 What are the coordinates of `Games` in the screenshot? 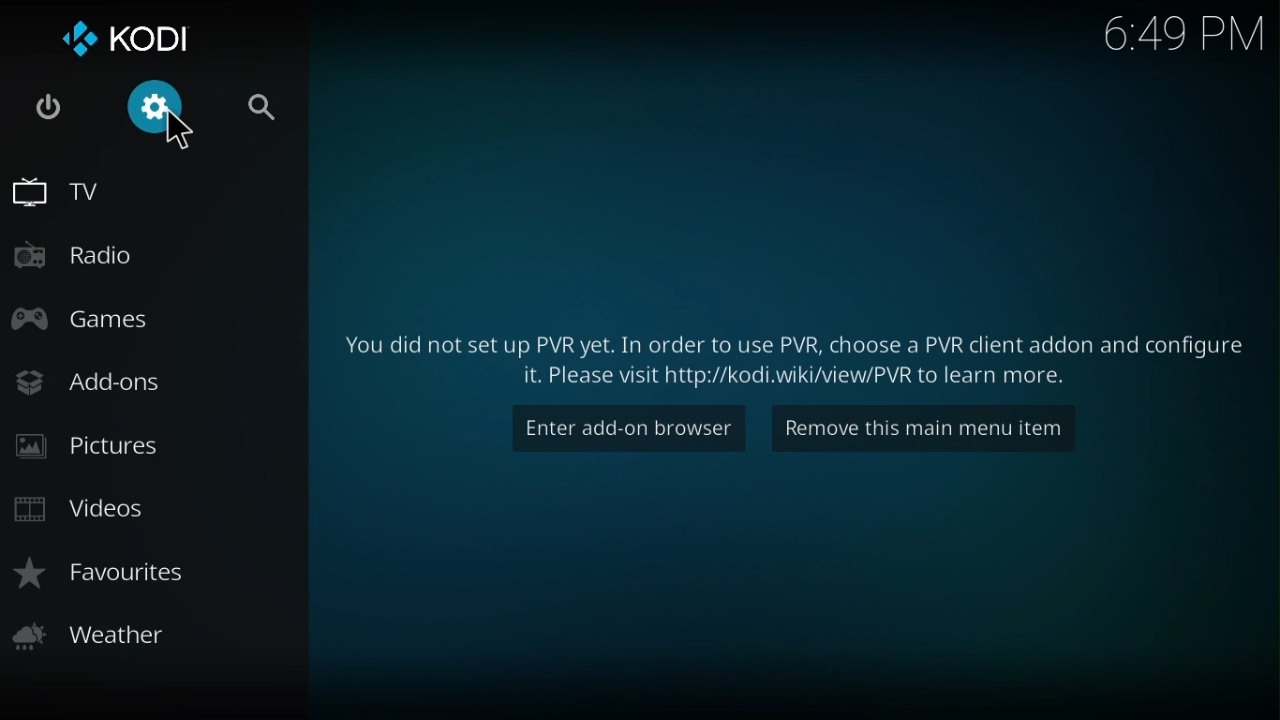 It's located at (93, 317).